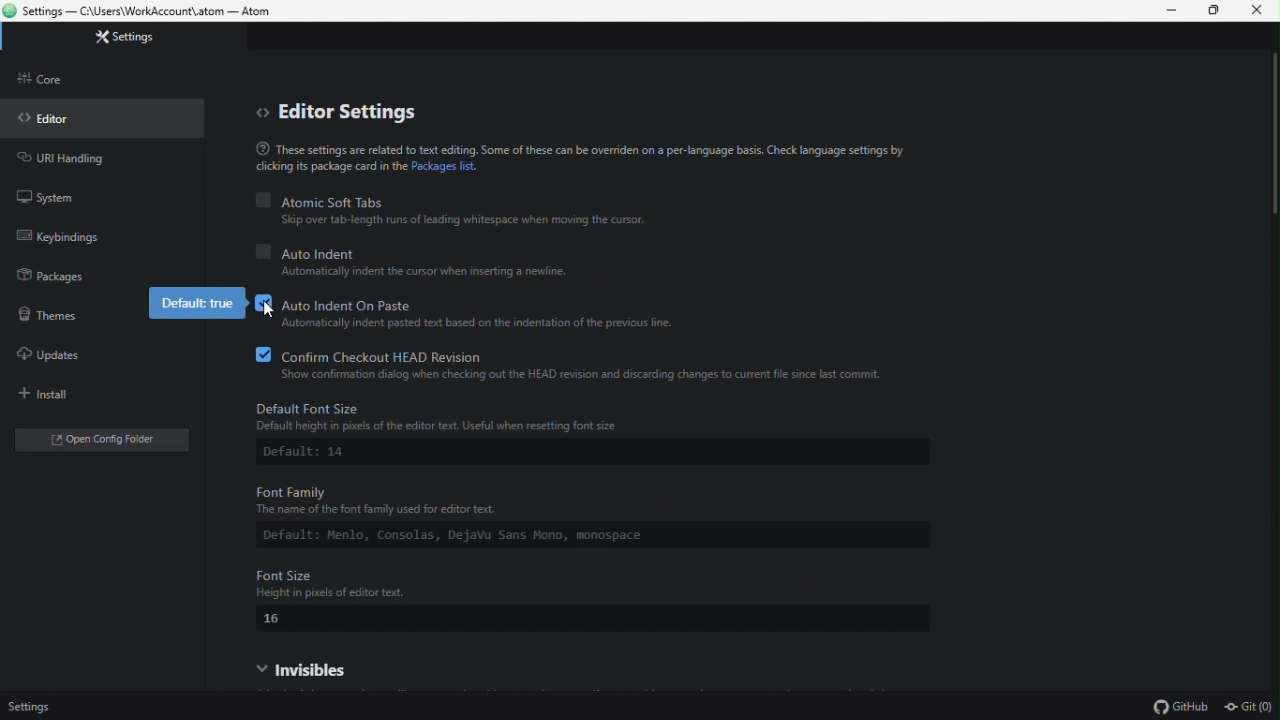 This screenshot has width=1280, height=720. What do you see at coordinates (329, 669) in the screenshot?
I see `Invisible ` at bounding box center [329, 669].